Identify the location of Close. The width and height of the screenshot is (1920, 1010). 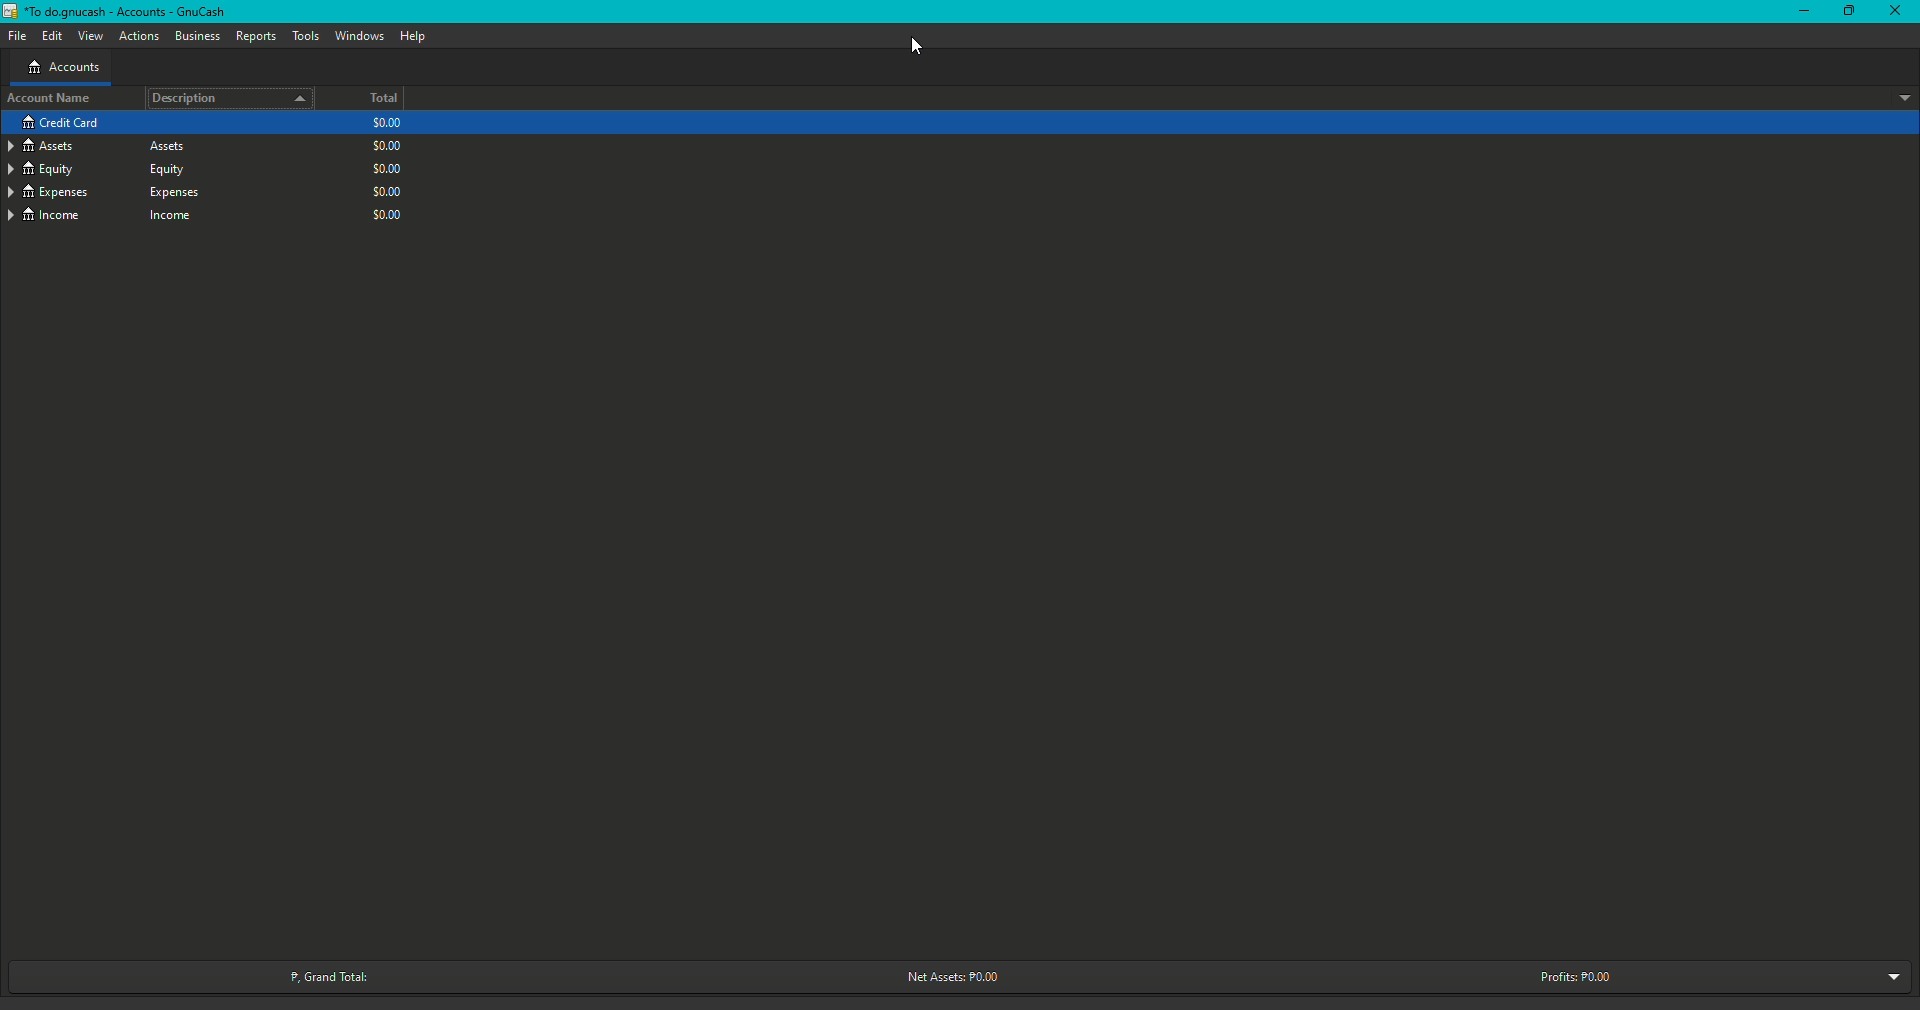
(1894, 12).